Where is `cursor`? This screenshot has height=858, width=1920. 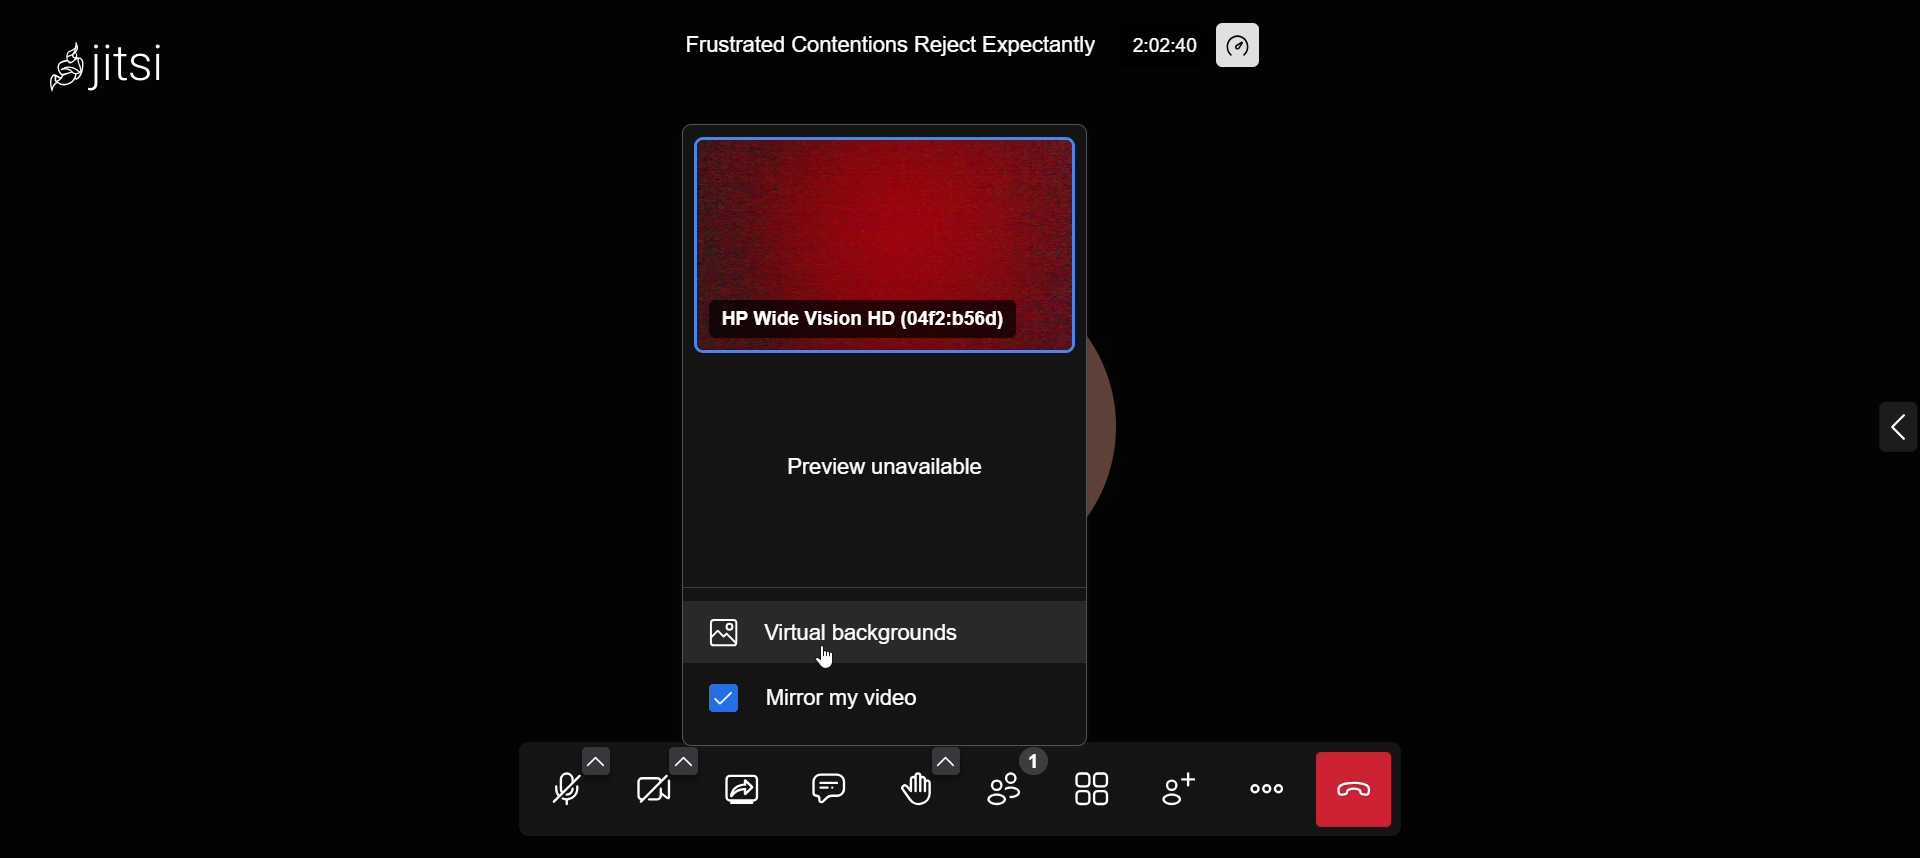
cursor is located at coordinates (831, 657).